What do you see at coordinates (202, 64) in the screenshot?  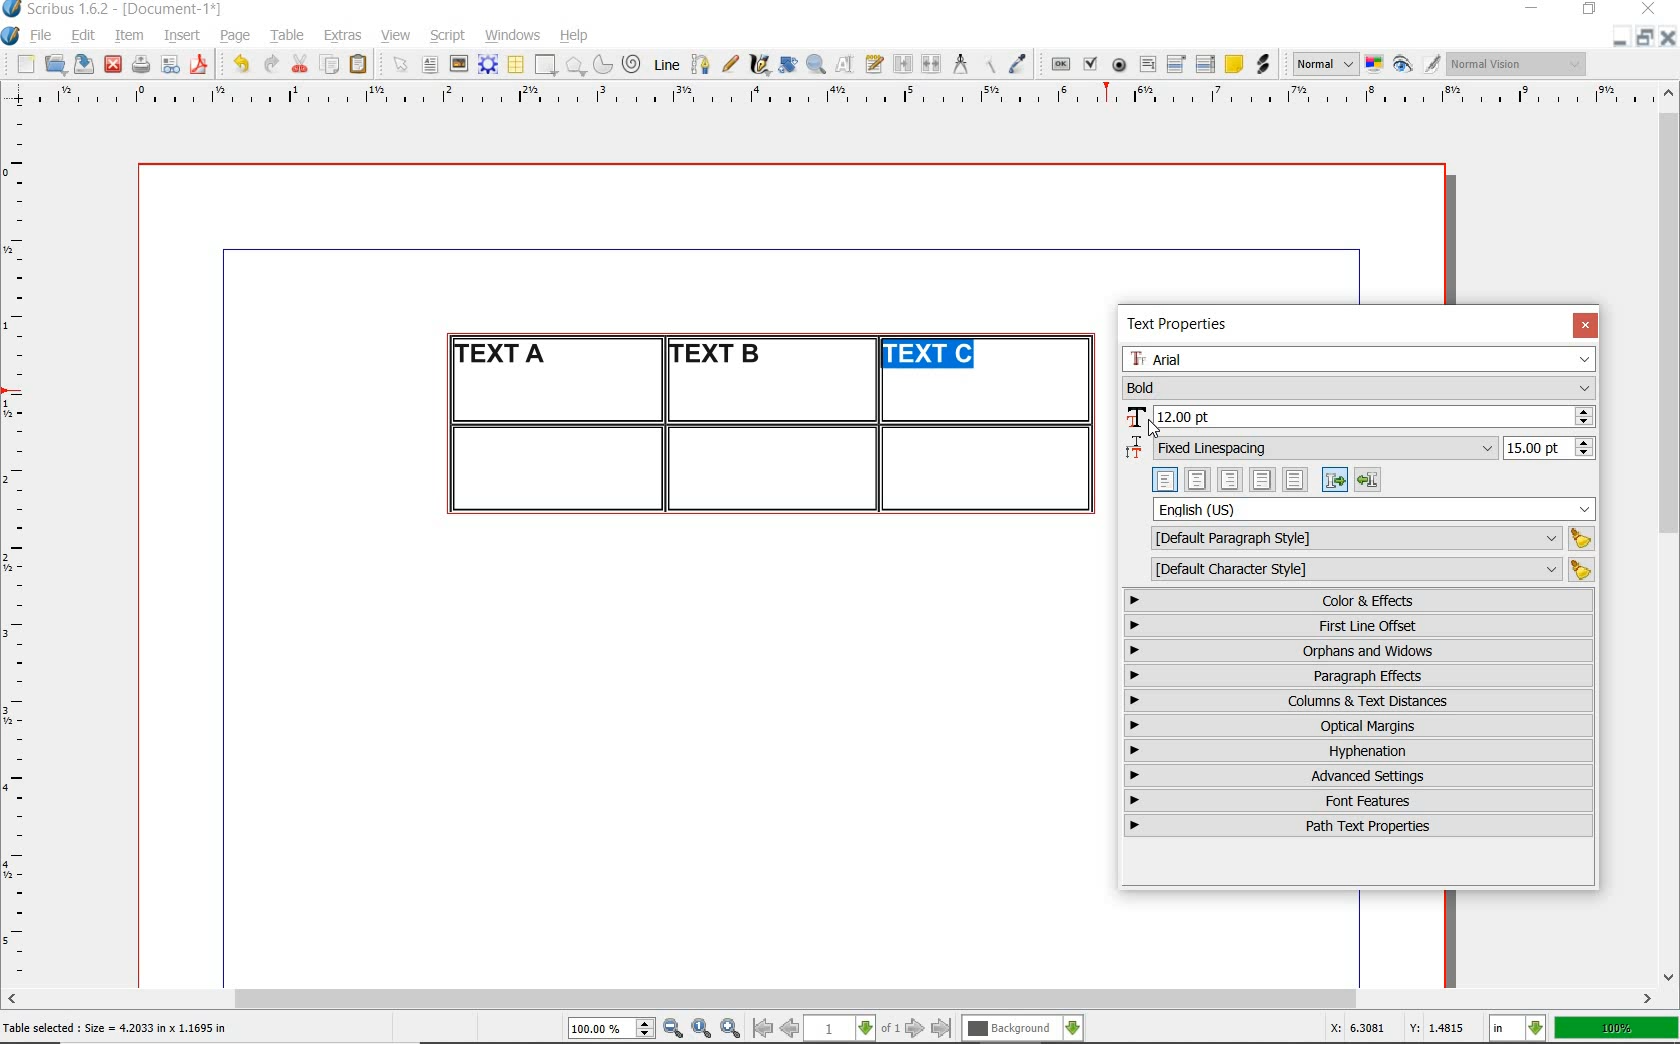 I see `save as pdf` at bounding box center [202, 64].